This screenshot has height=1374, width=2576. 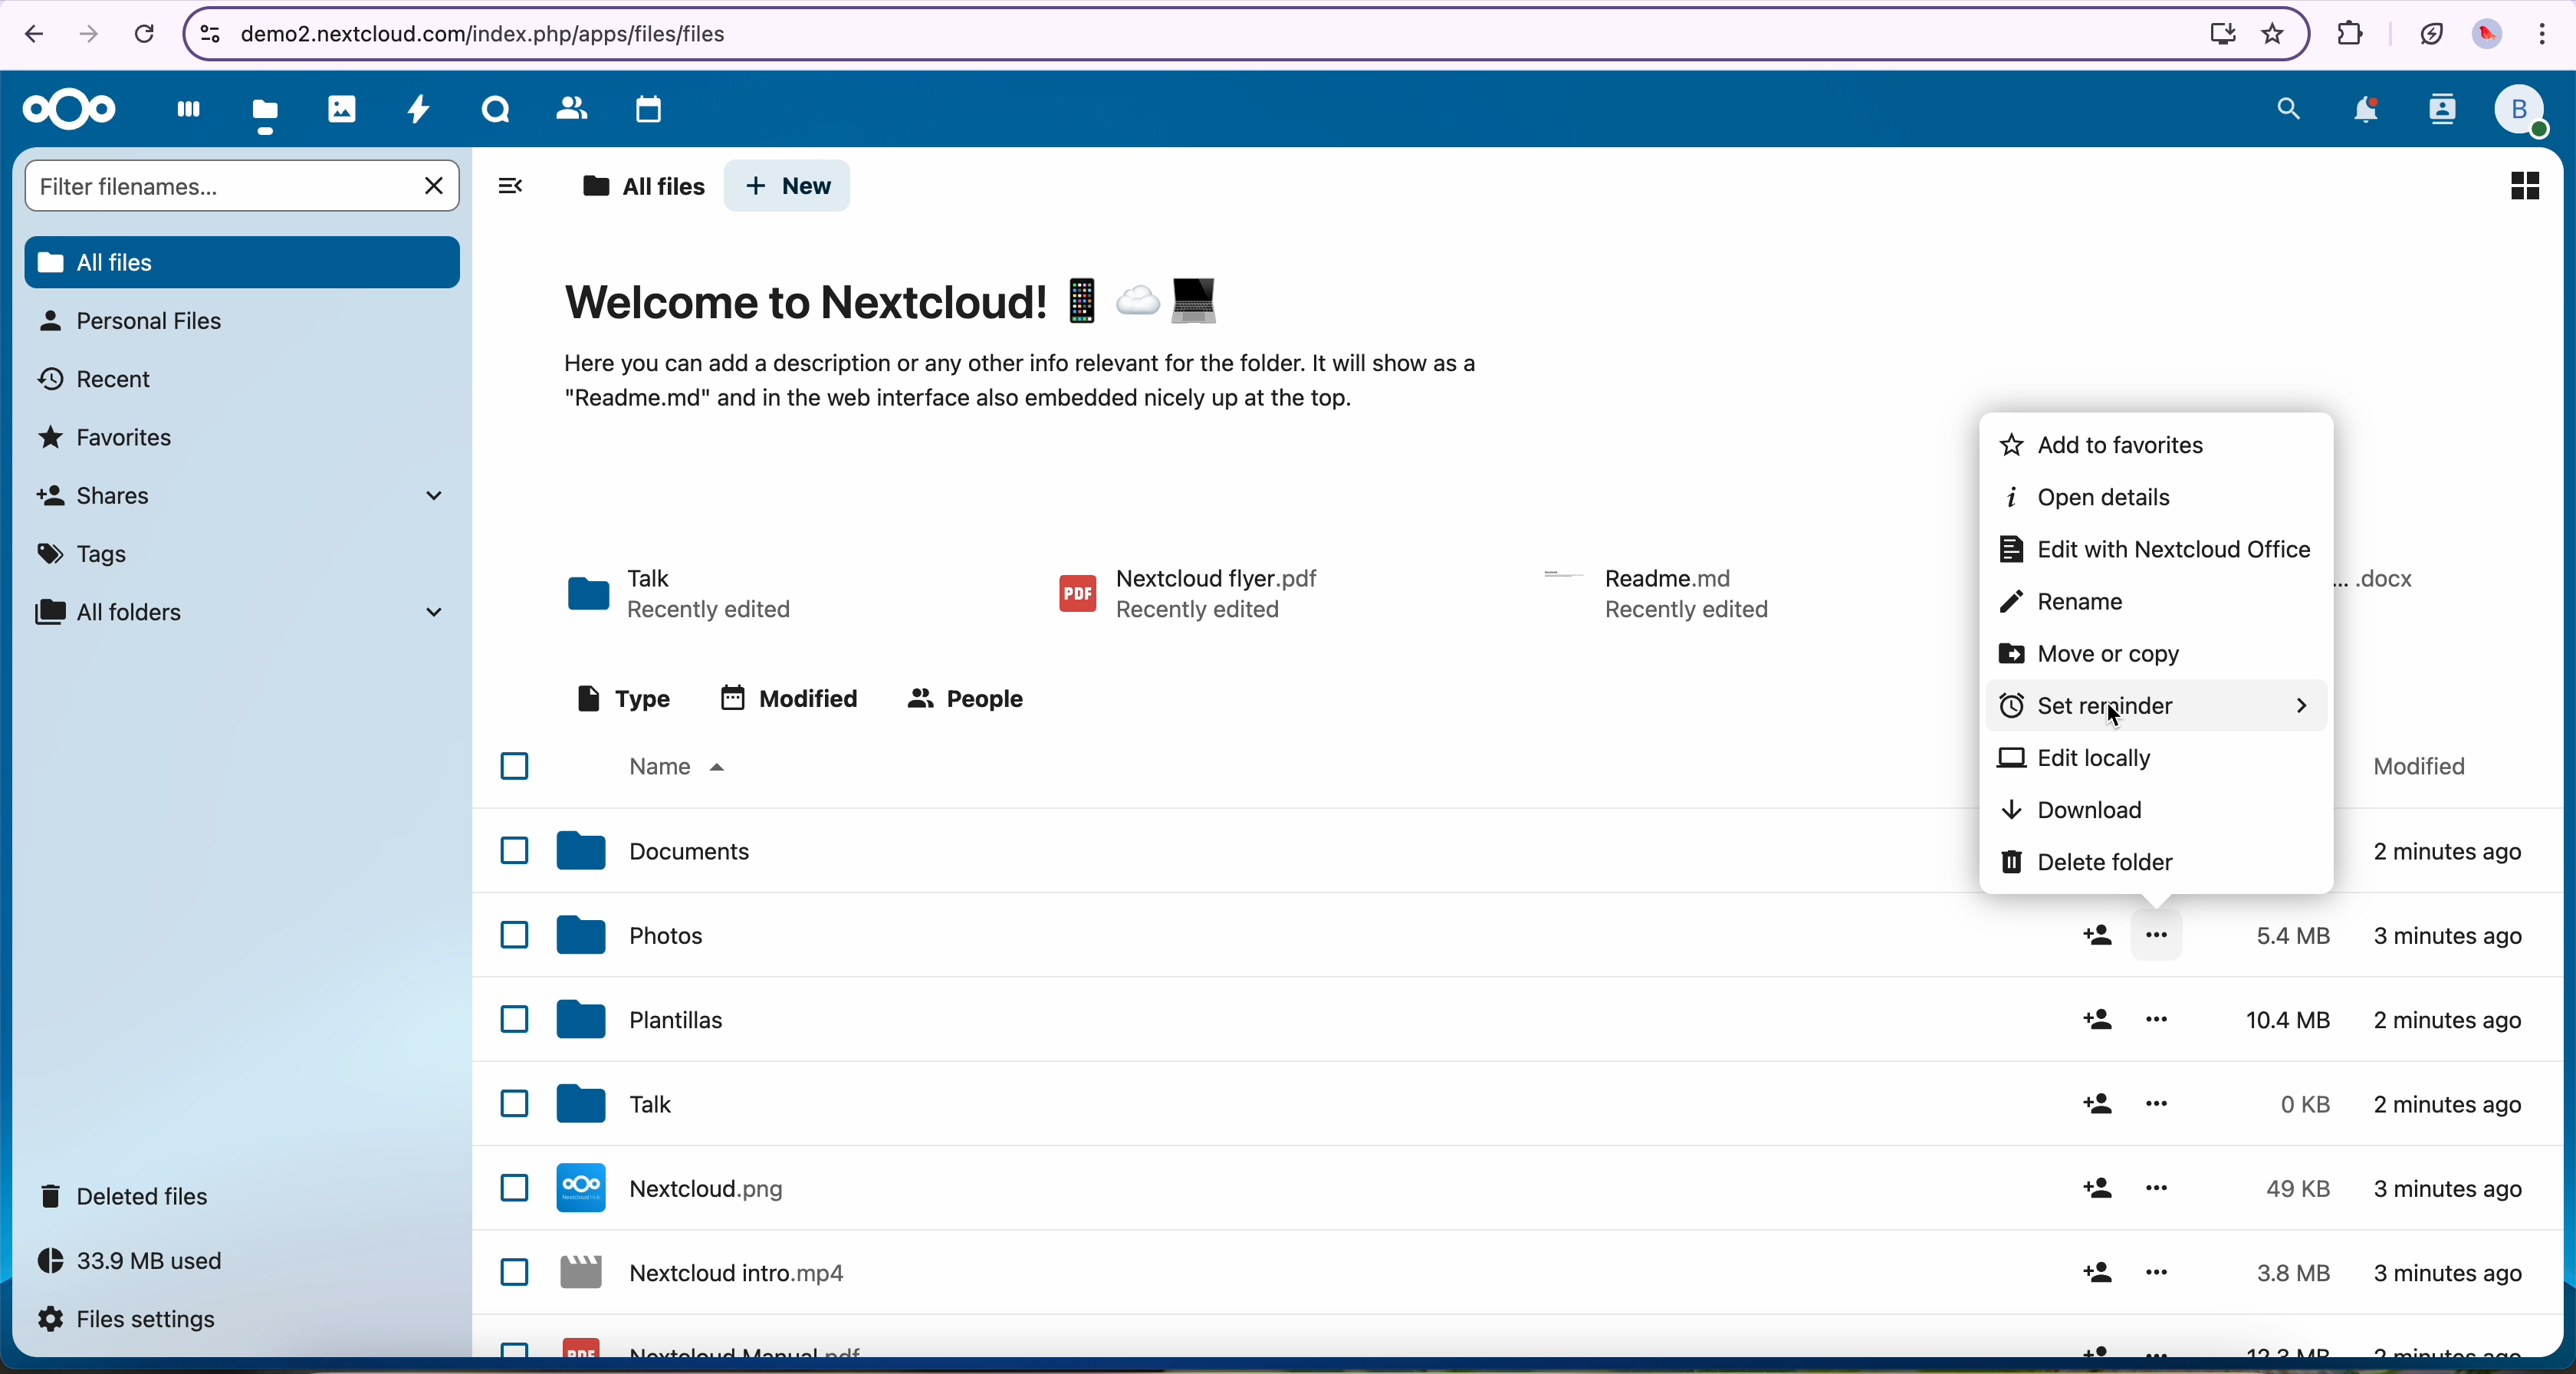 What do you see at coordinates (238, 184) in the screenshot?
I see `search bar` at bounding box center [238, 184].